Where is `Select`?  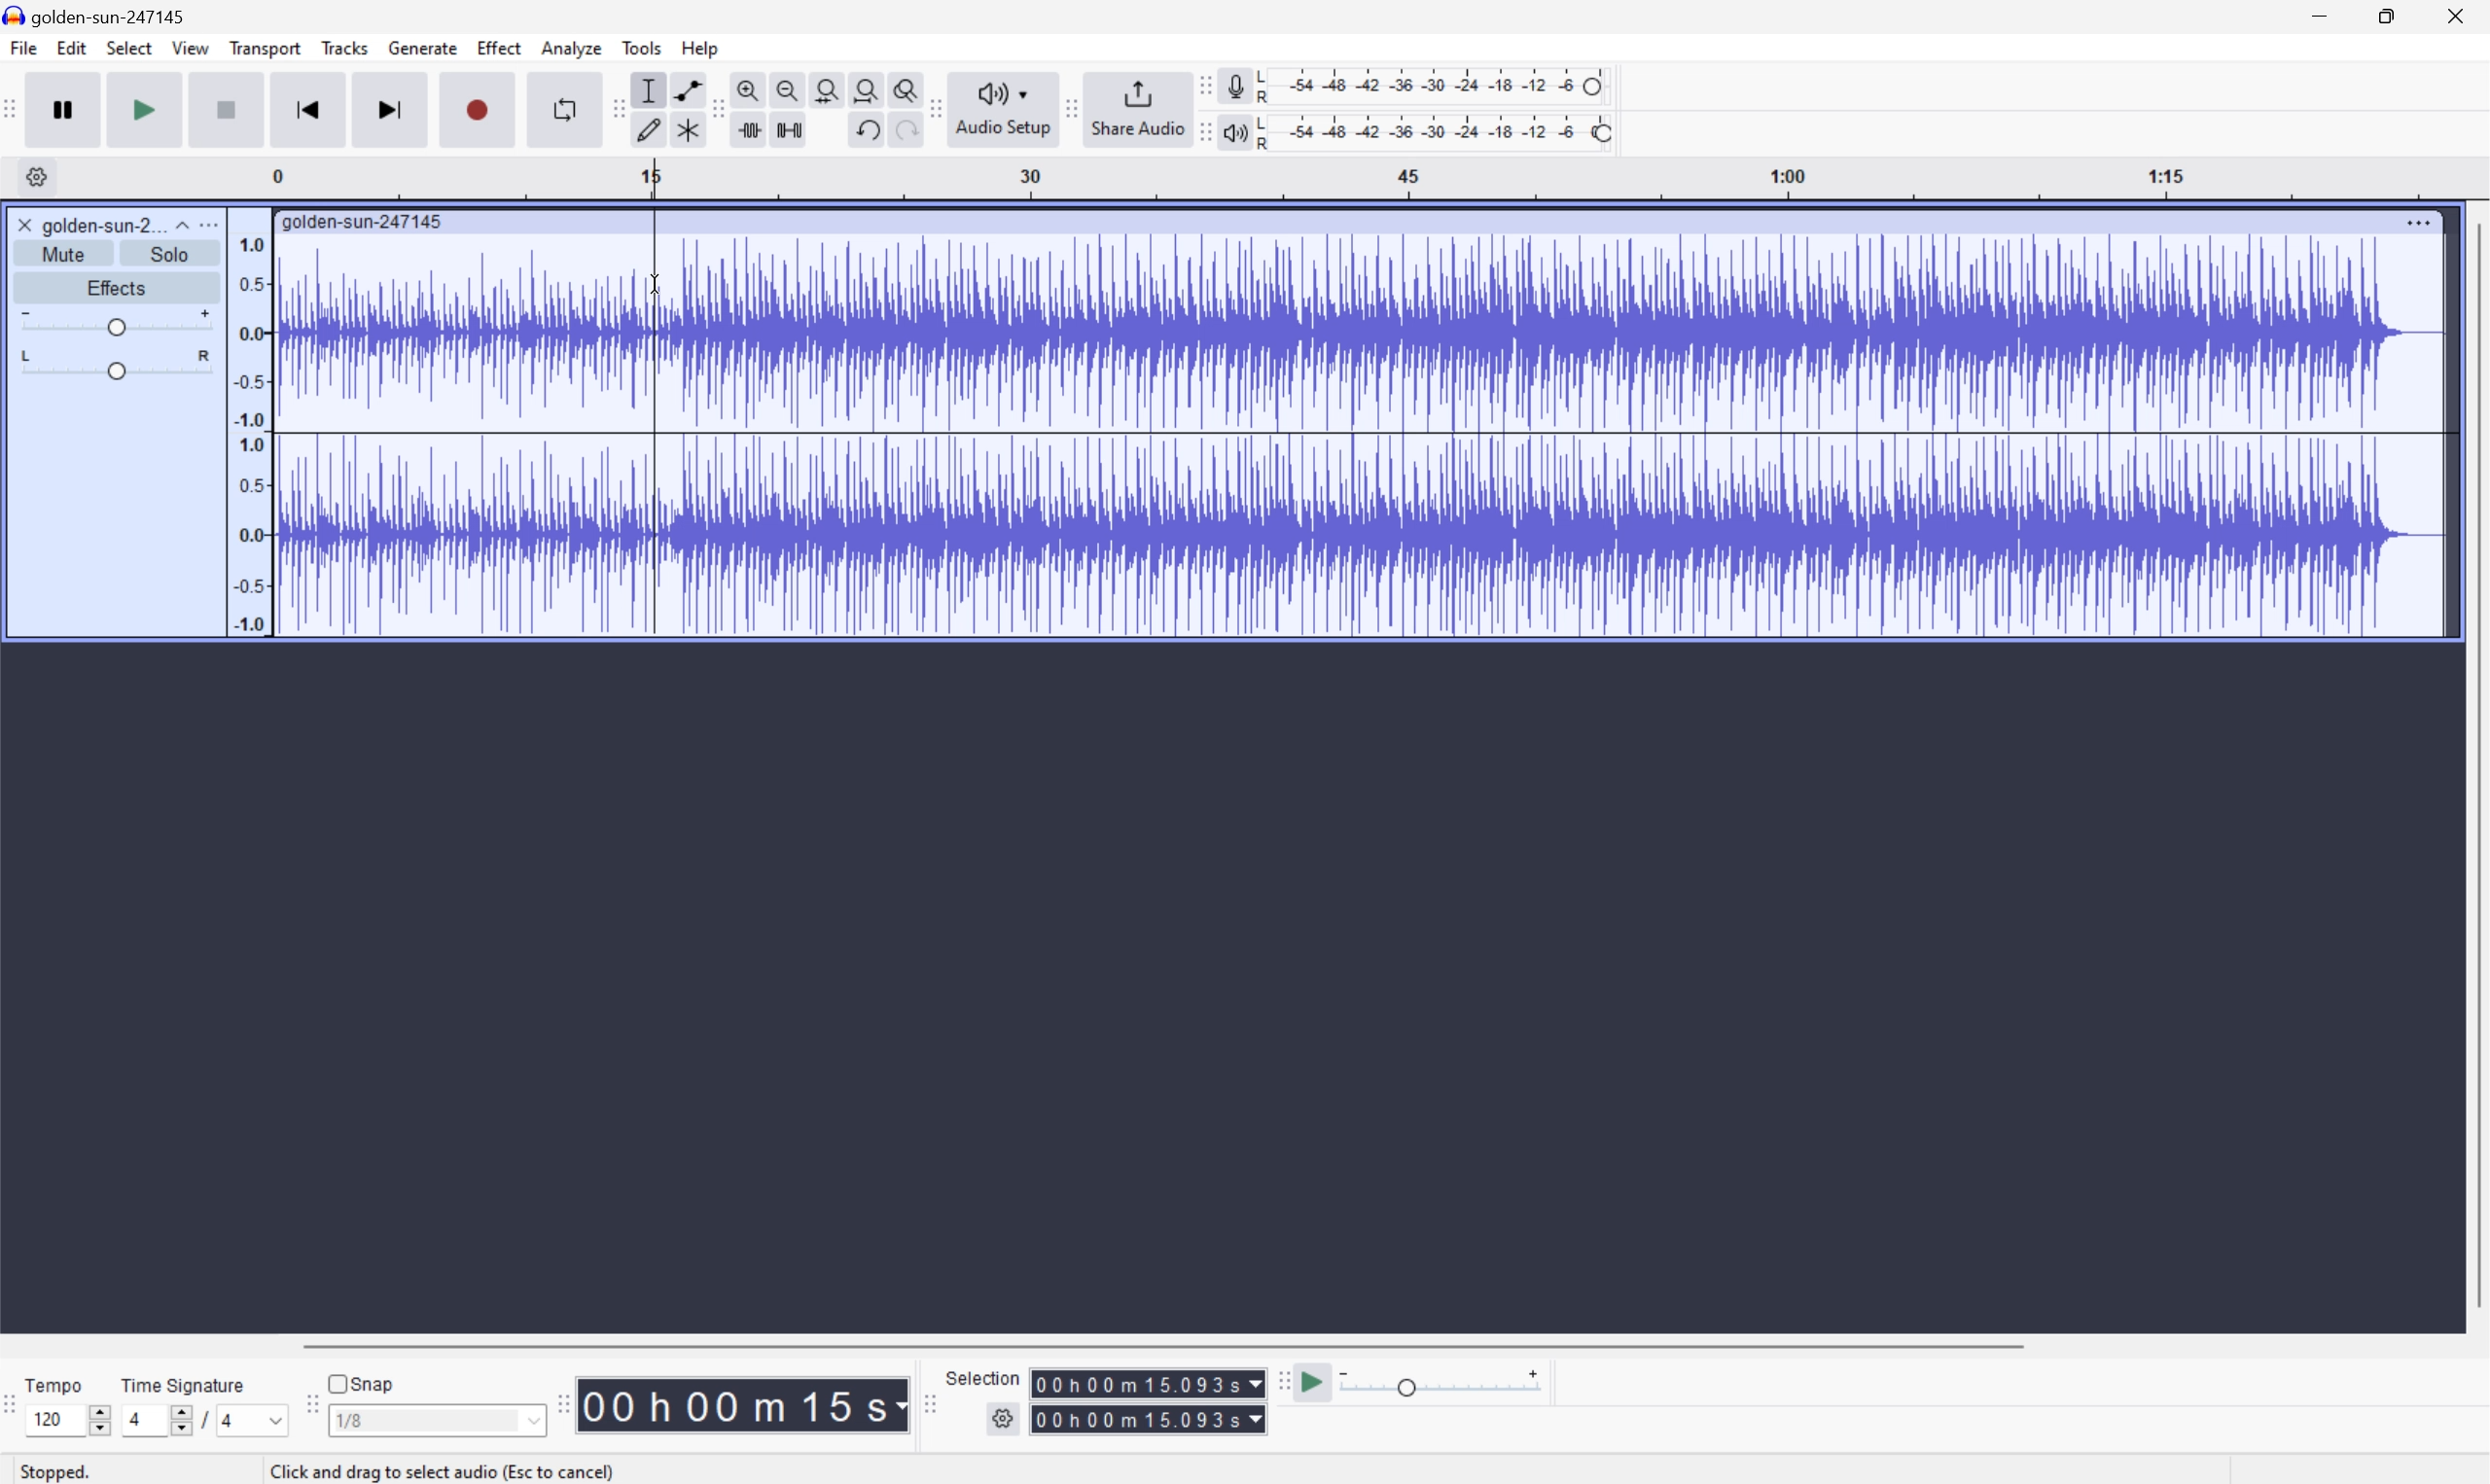 Select is located at coordinates (129, 50).